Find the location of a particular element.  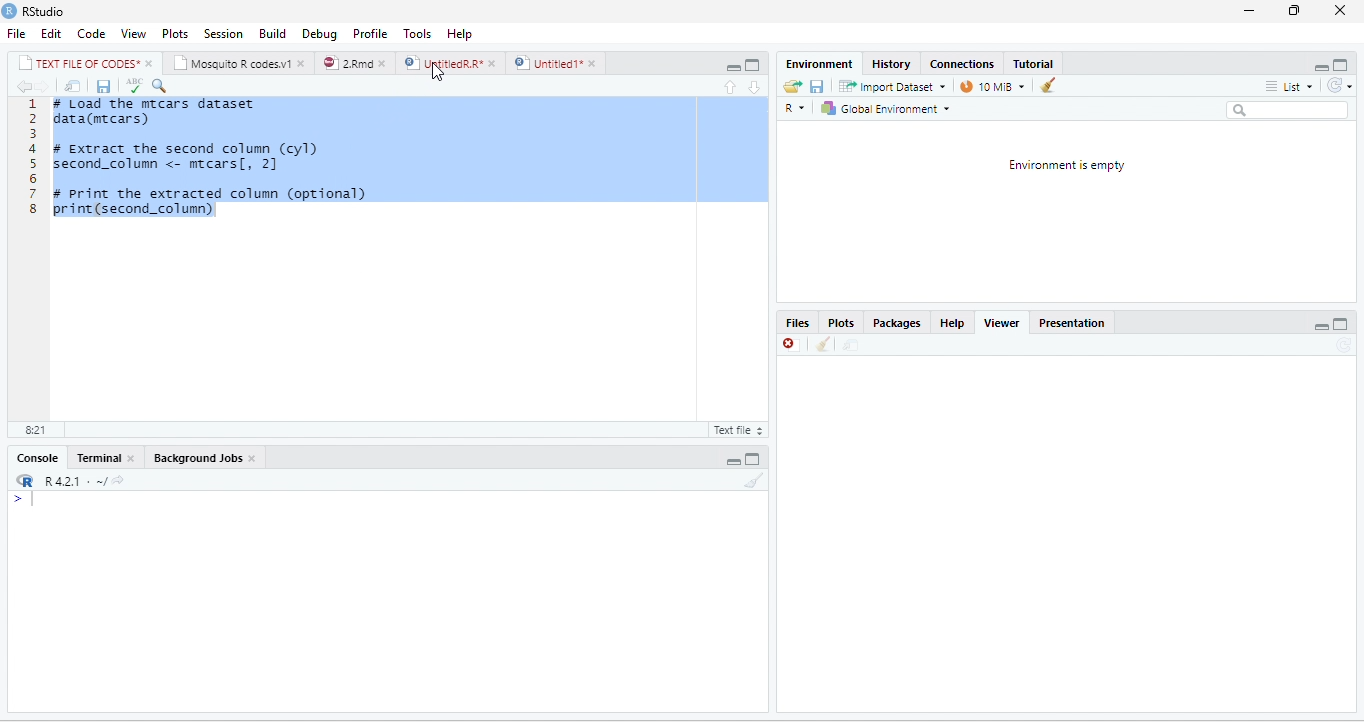

minimize is located at coordinates (1250, 13).